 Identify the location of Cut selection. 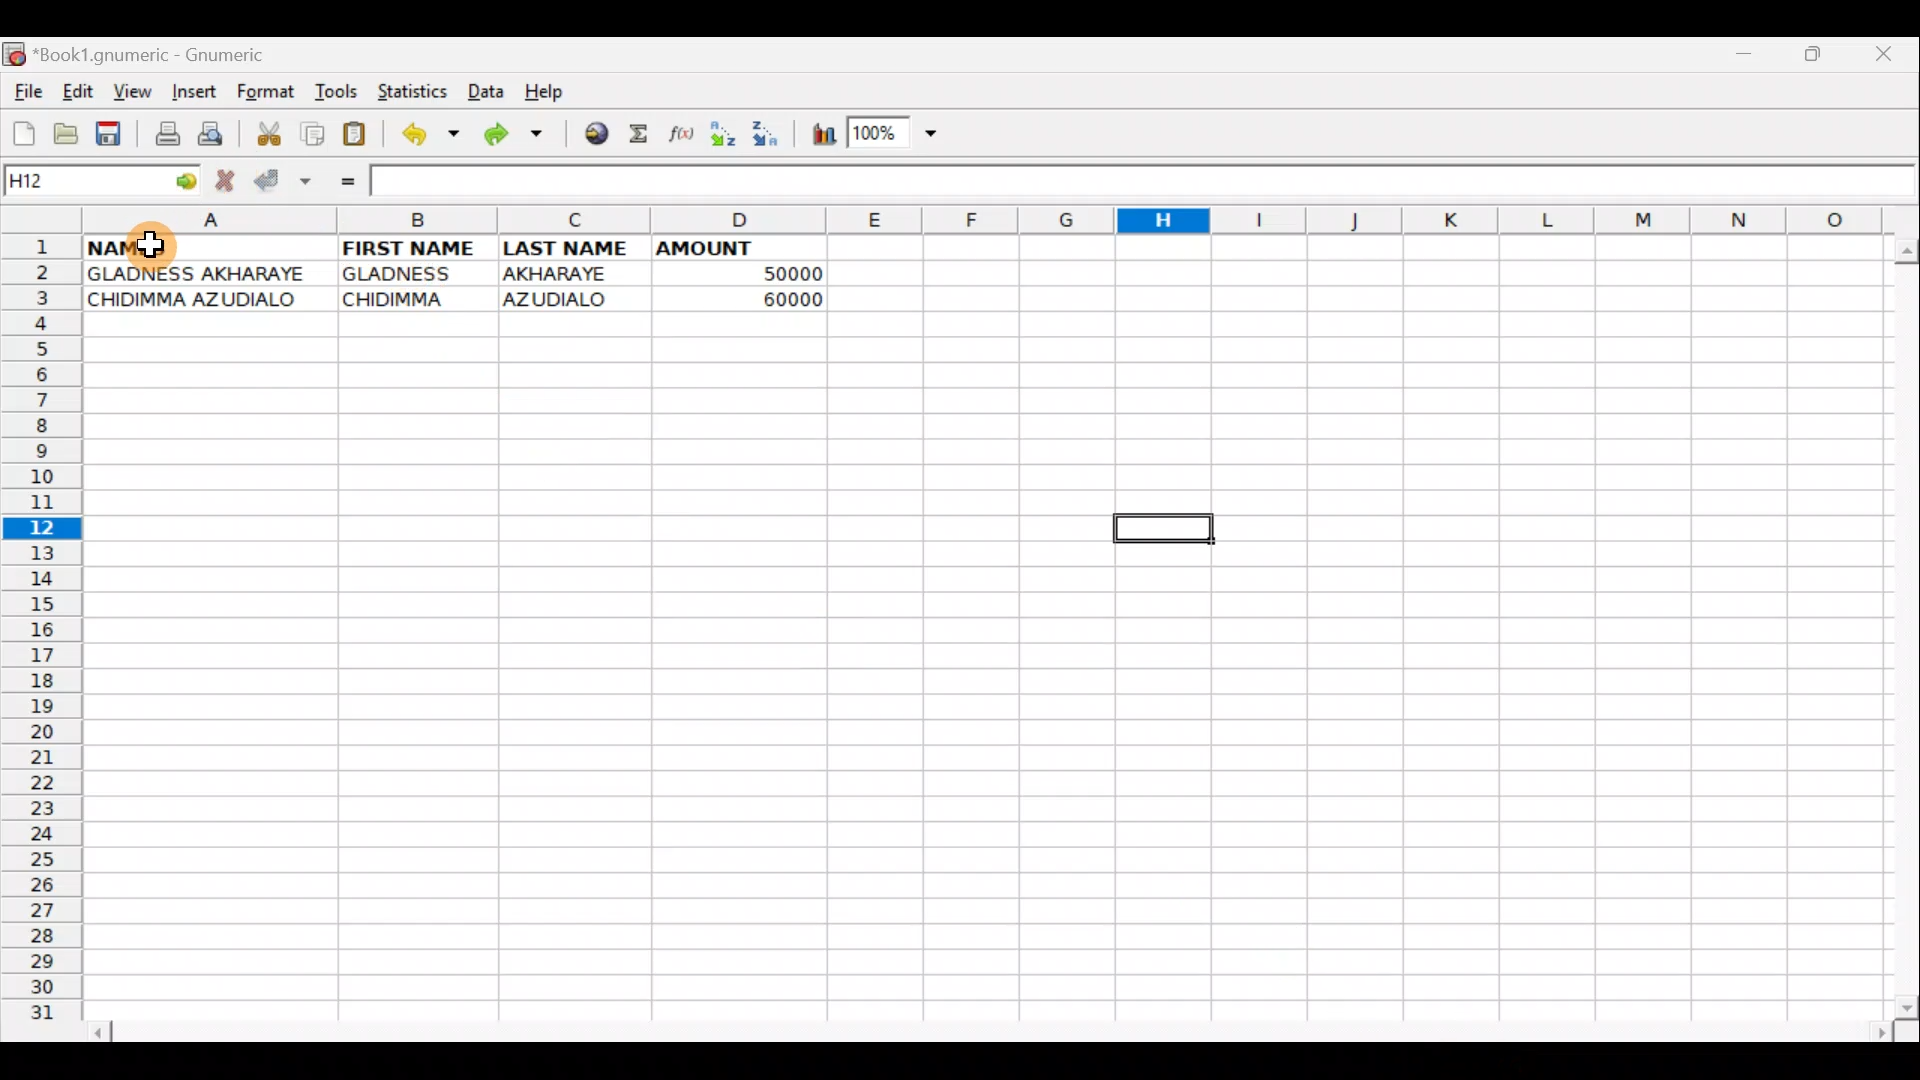
(274, 137).